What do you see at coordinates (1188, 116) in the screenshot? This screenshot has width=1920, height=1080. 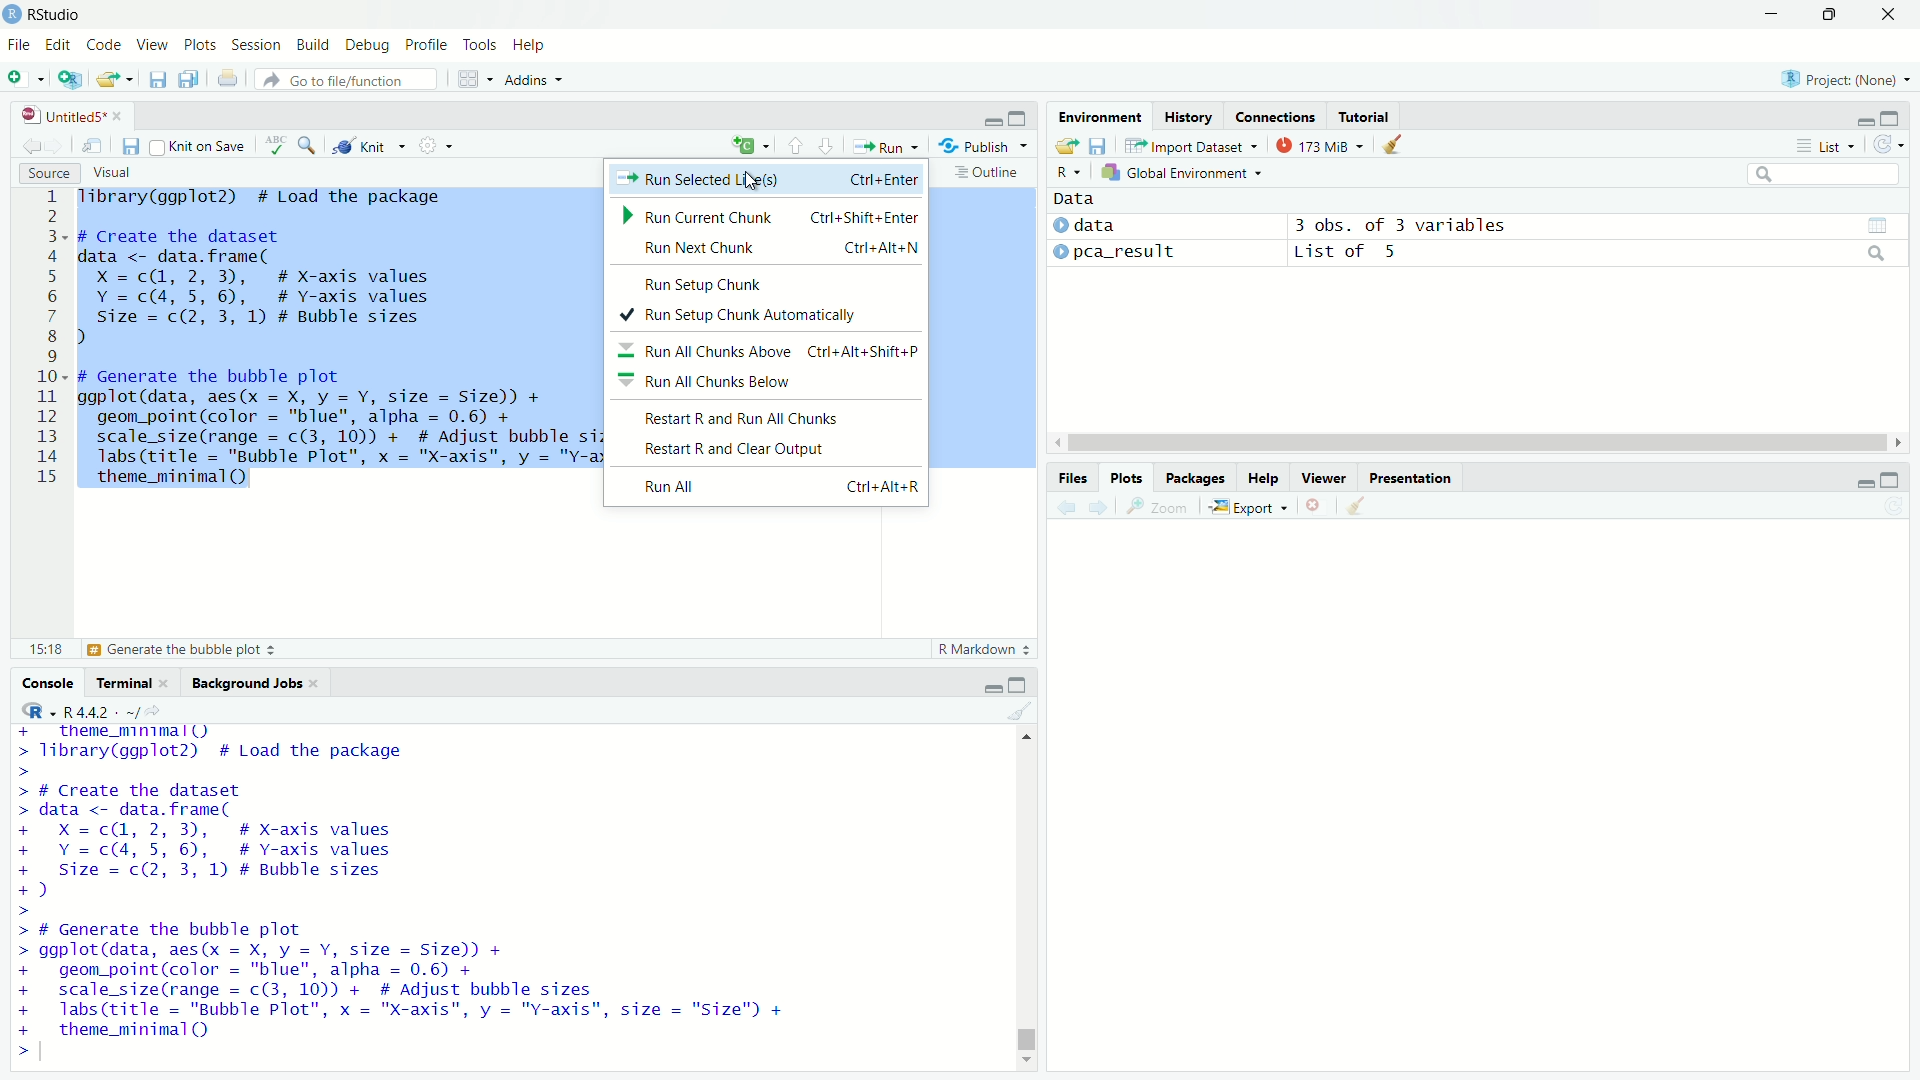 I see `history` at bounding box center [1188, 116].